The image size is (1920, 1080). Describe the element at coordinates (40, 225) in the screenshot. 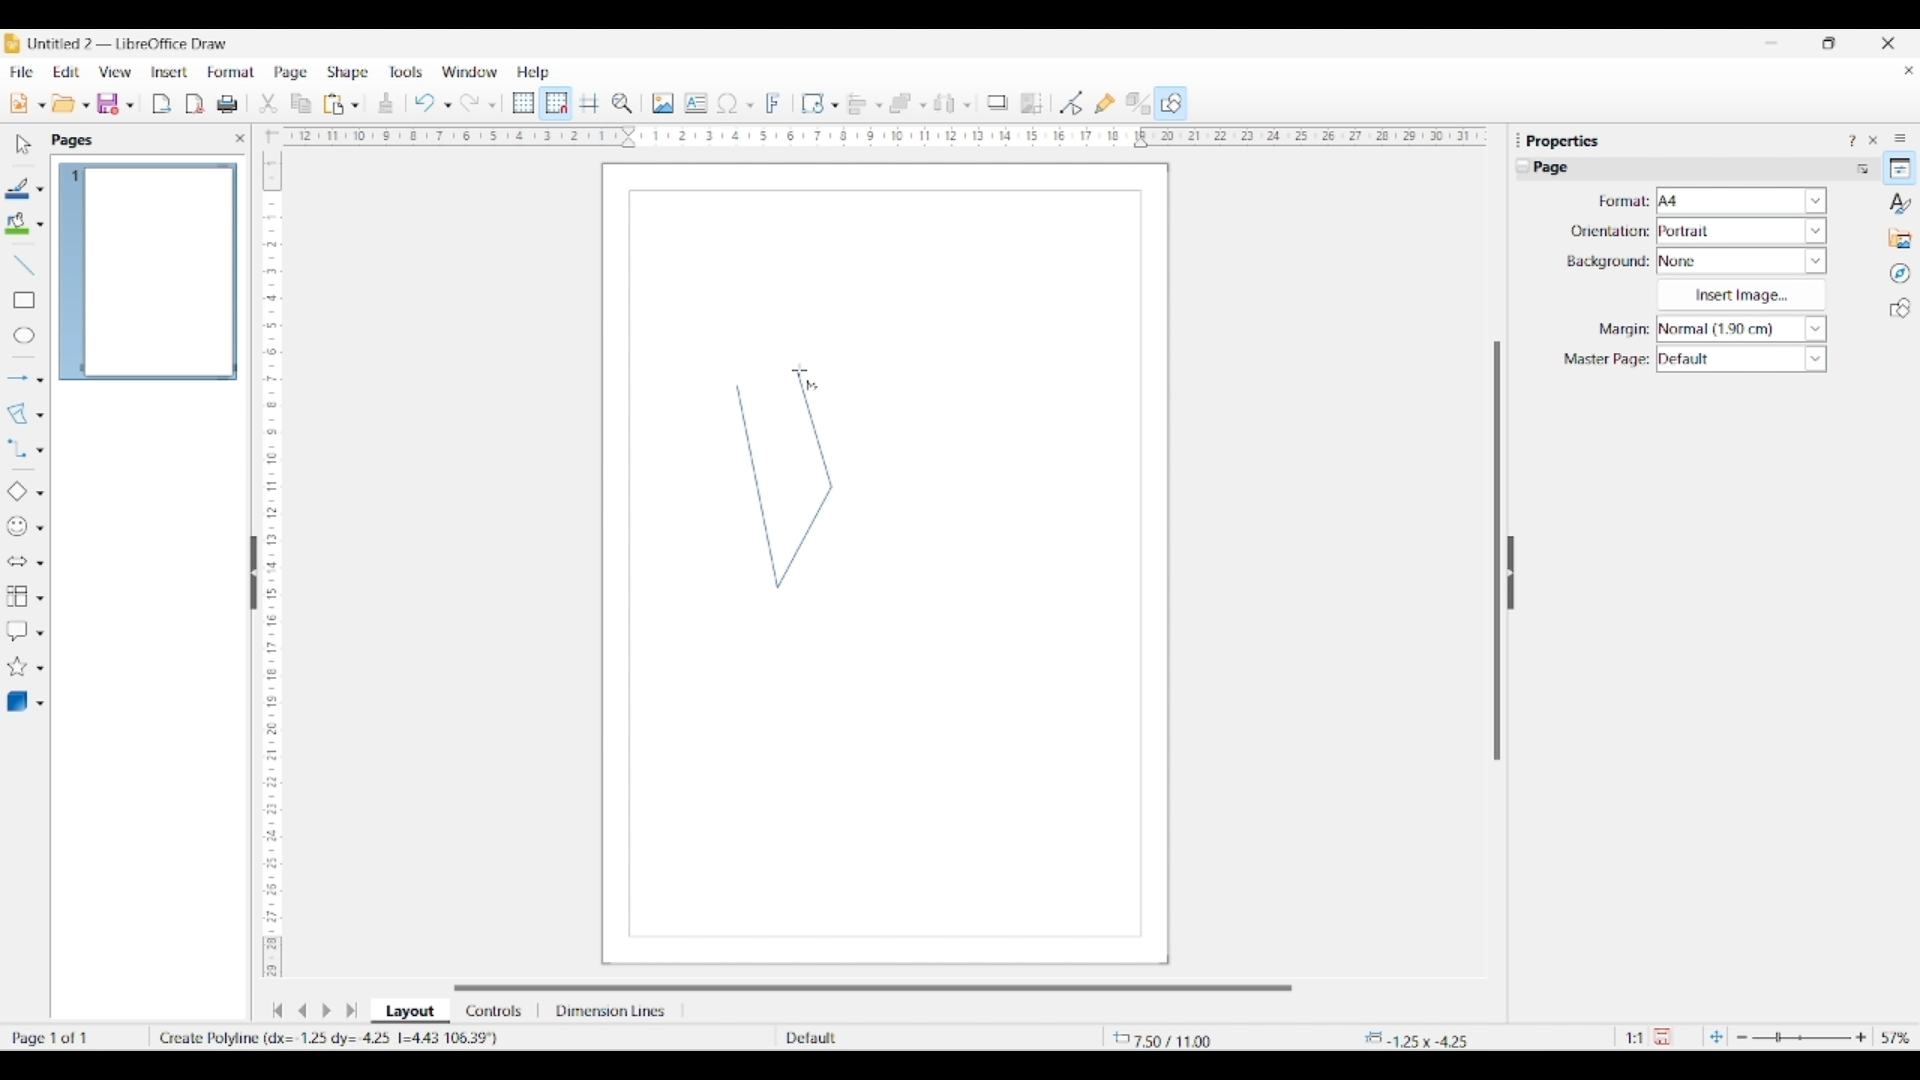

I see `Fill color options` at that location.